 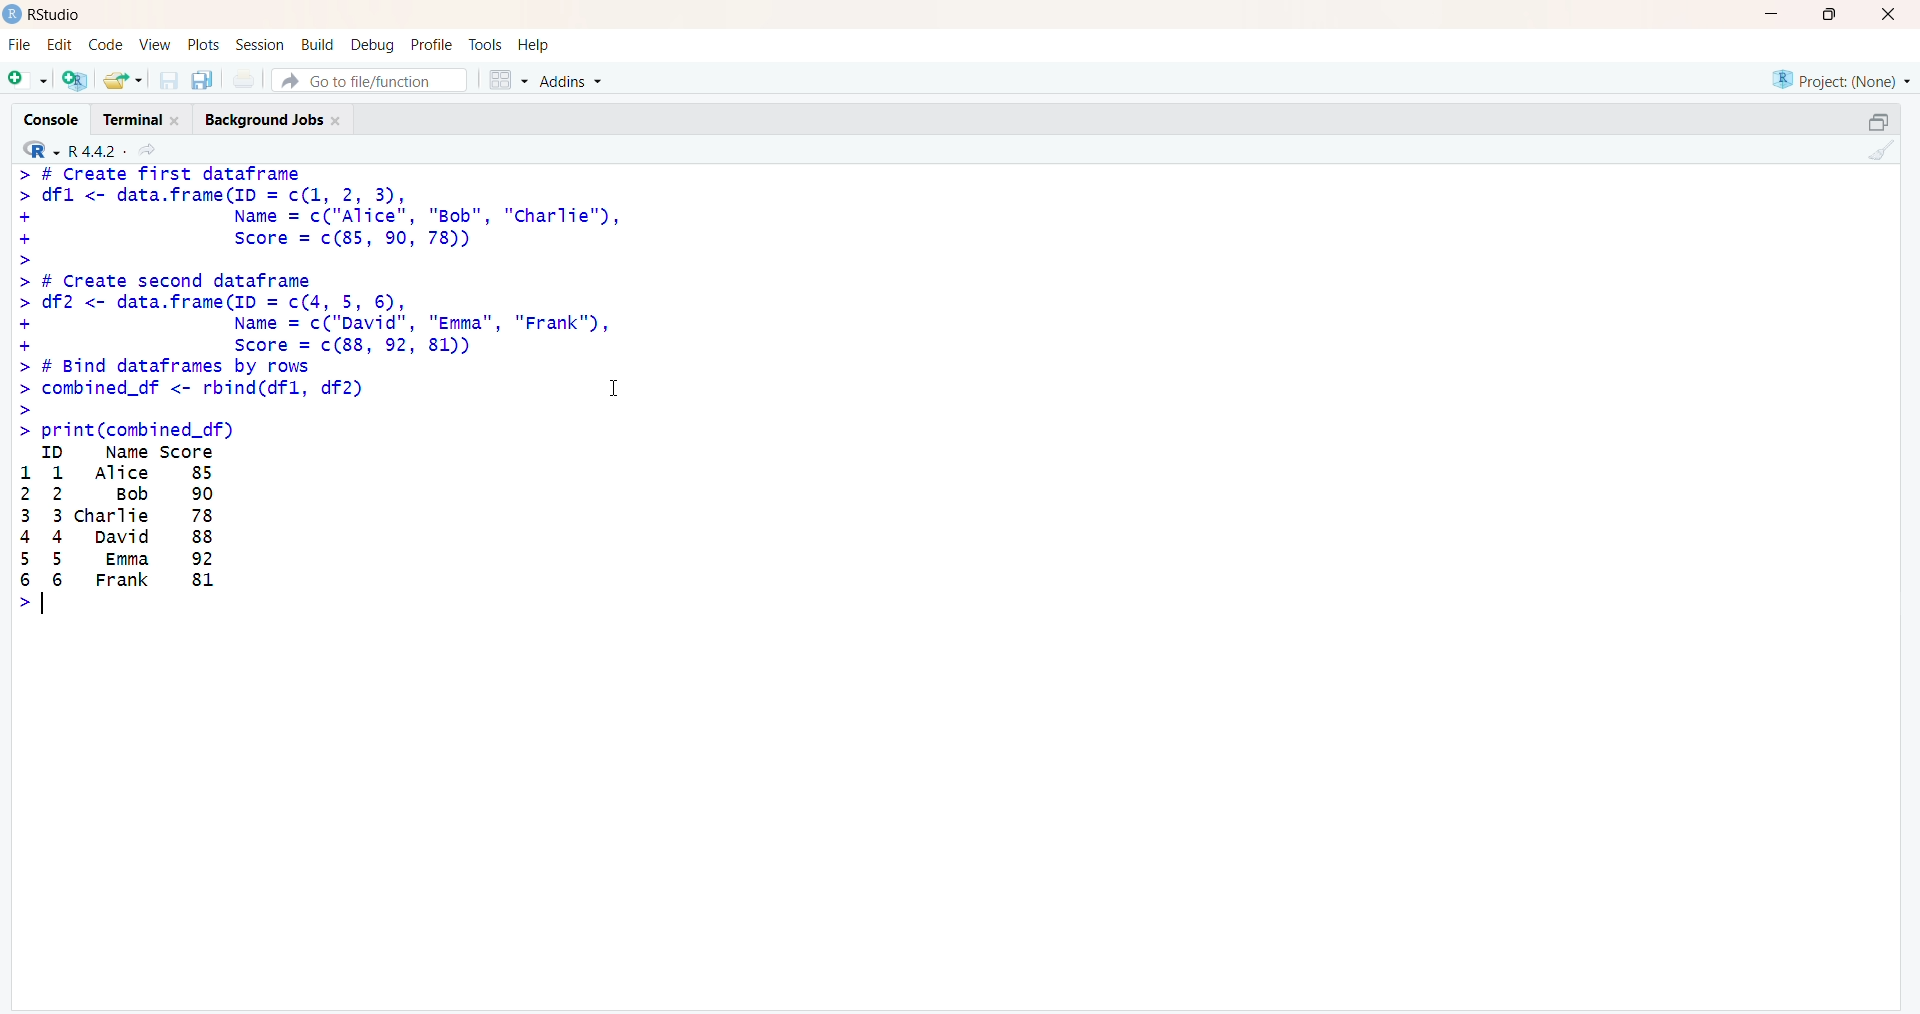 What do you see at coordinates (370, 81) in the screenshot?
I see ` Go to file/function` at bounding box center [370, 81].